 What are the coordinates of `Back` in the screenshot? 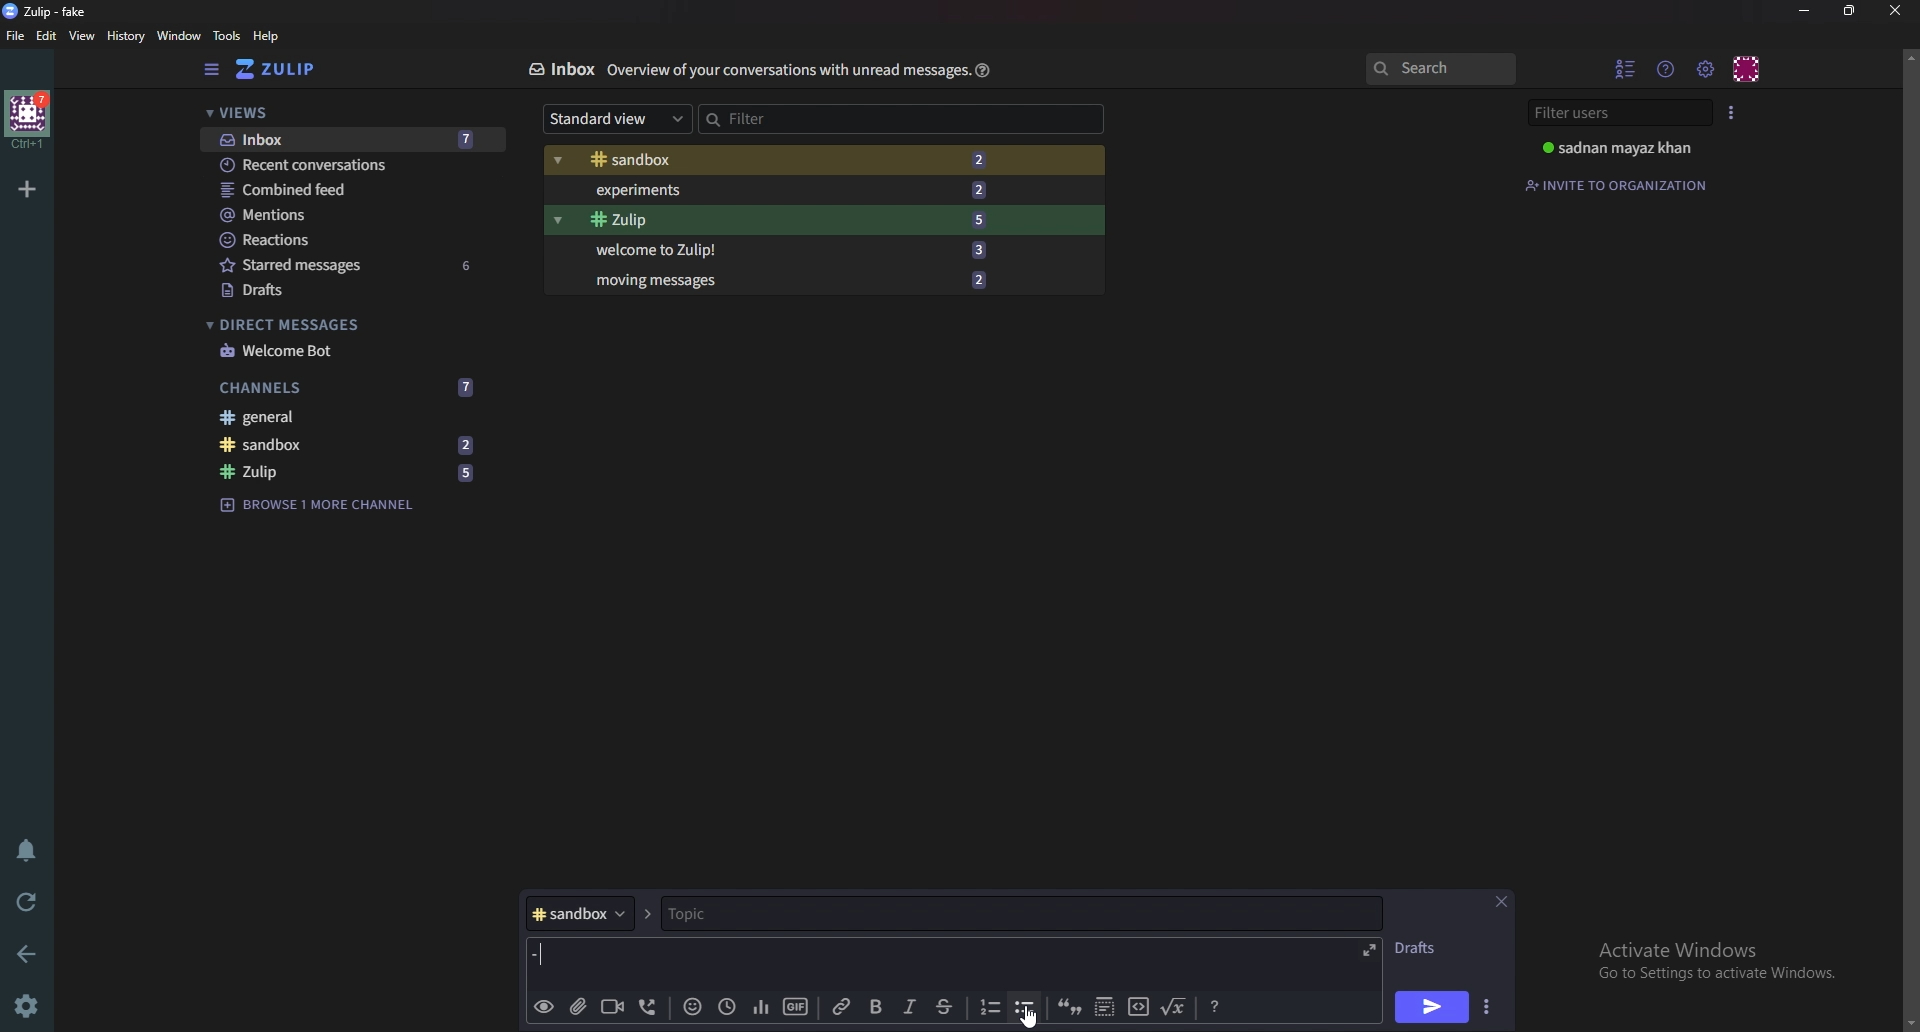 It's located at (31, 952).